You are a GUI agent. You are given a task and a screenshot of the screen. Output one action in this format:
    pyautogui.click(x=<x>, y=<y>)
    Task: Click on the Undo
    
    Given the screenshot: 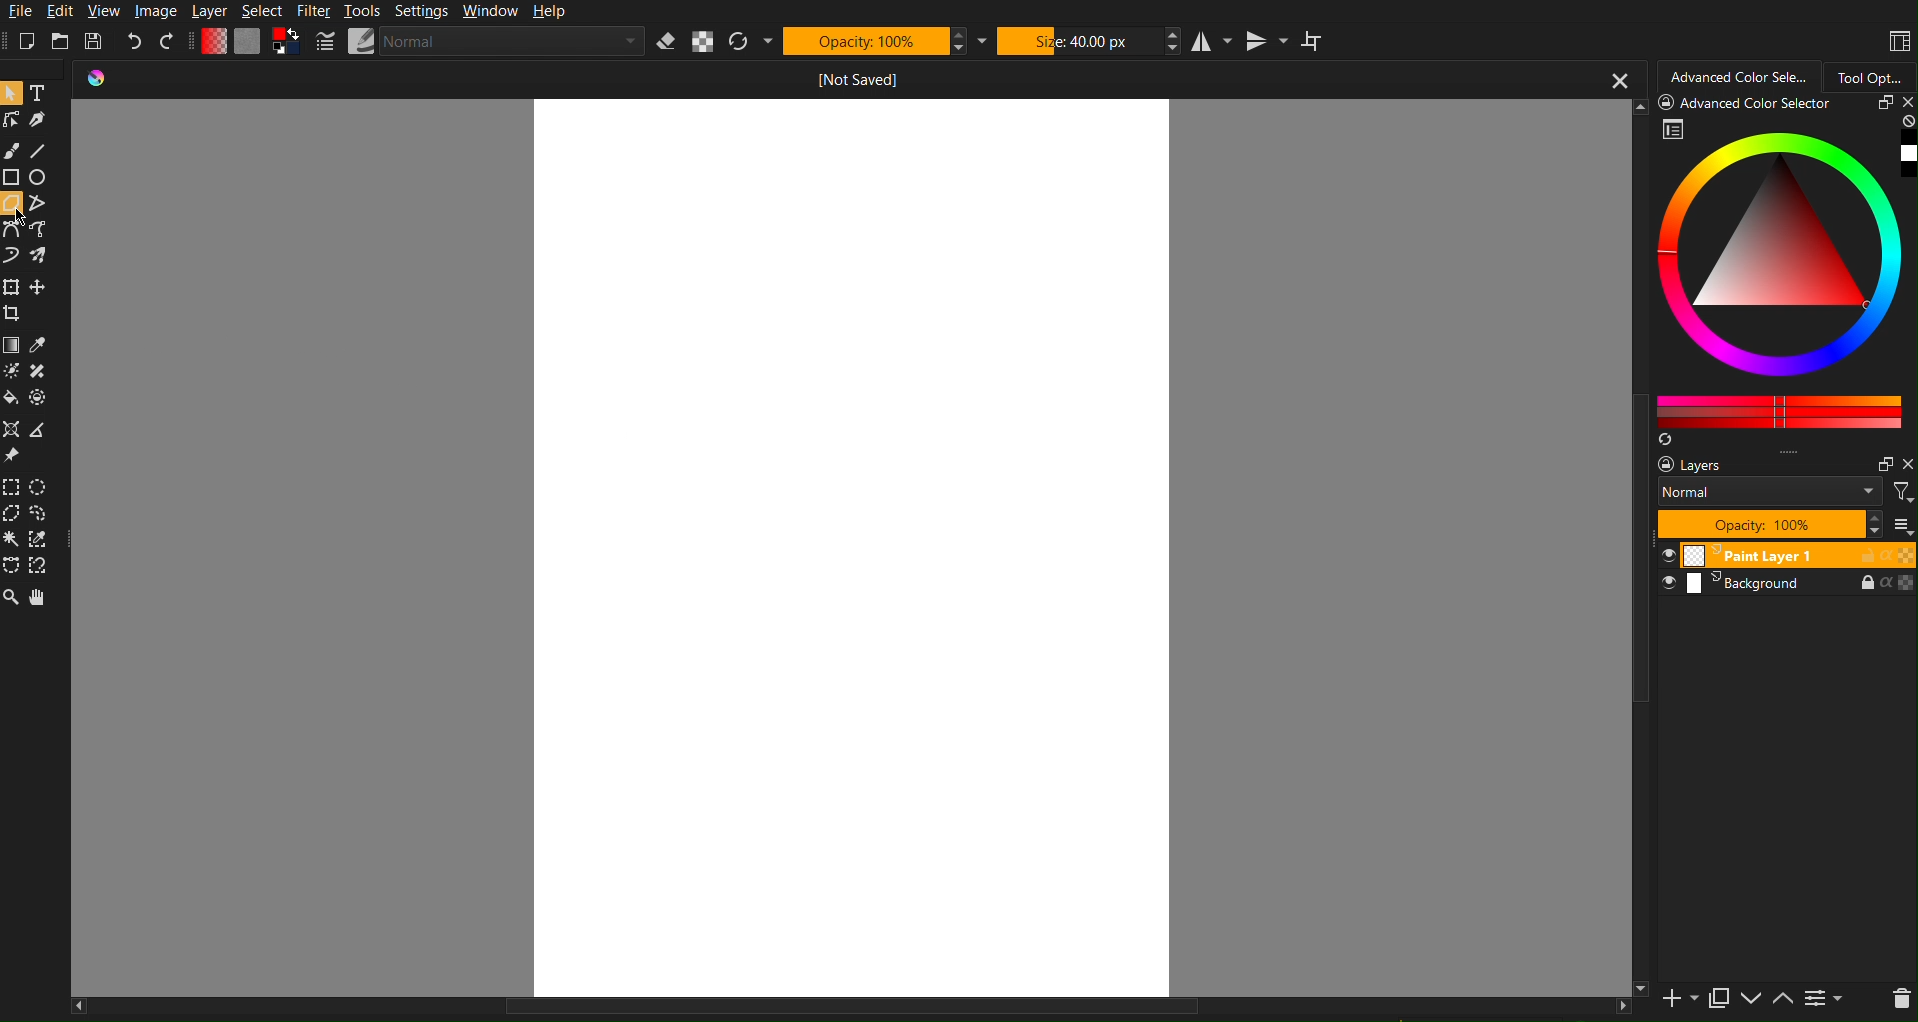 What is the action you would take?
    pyautogui.click(x=134, y=42)
    